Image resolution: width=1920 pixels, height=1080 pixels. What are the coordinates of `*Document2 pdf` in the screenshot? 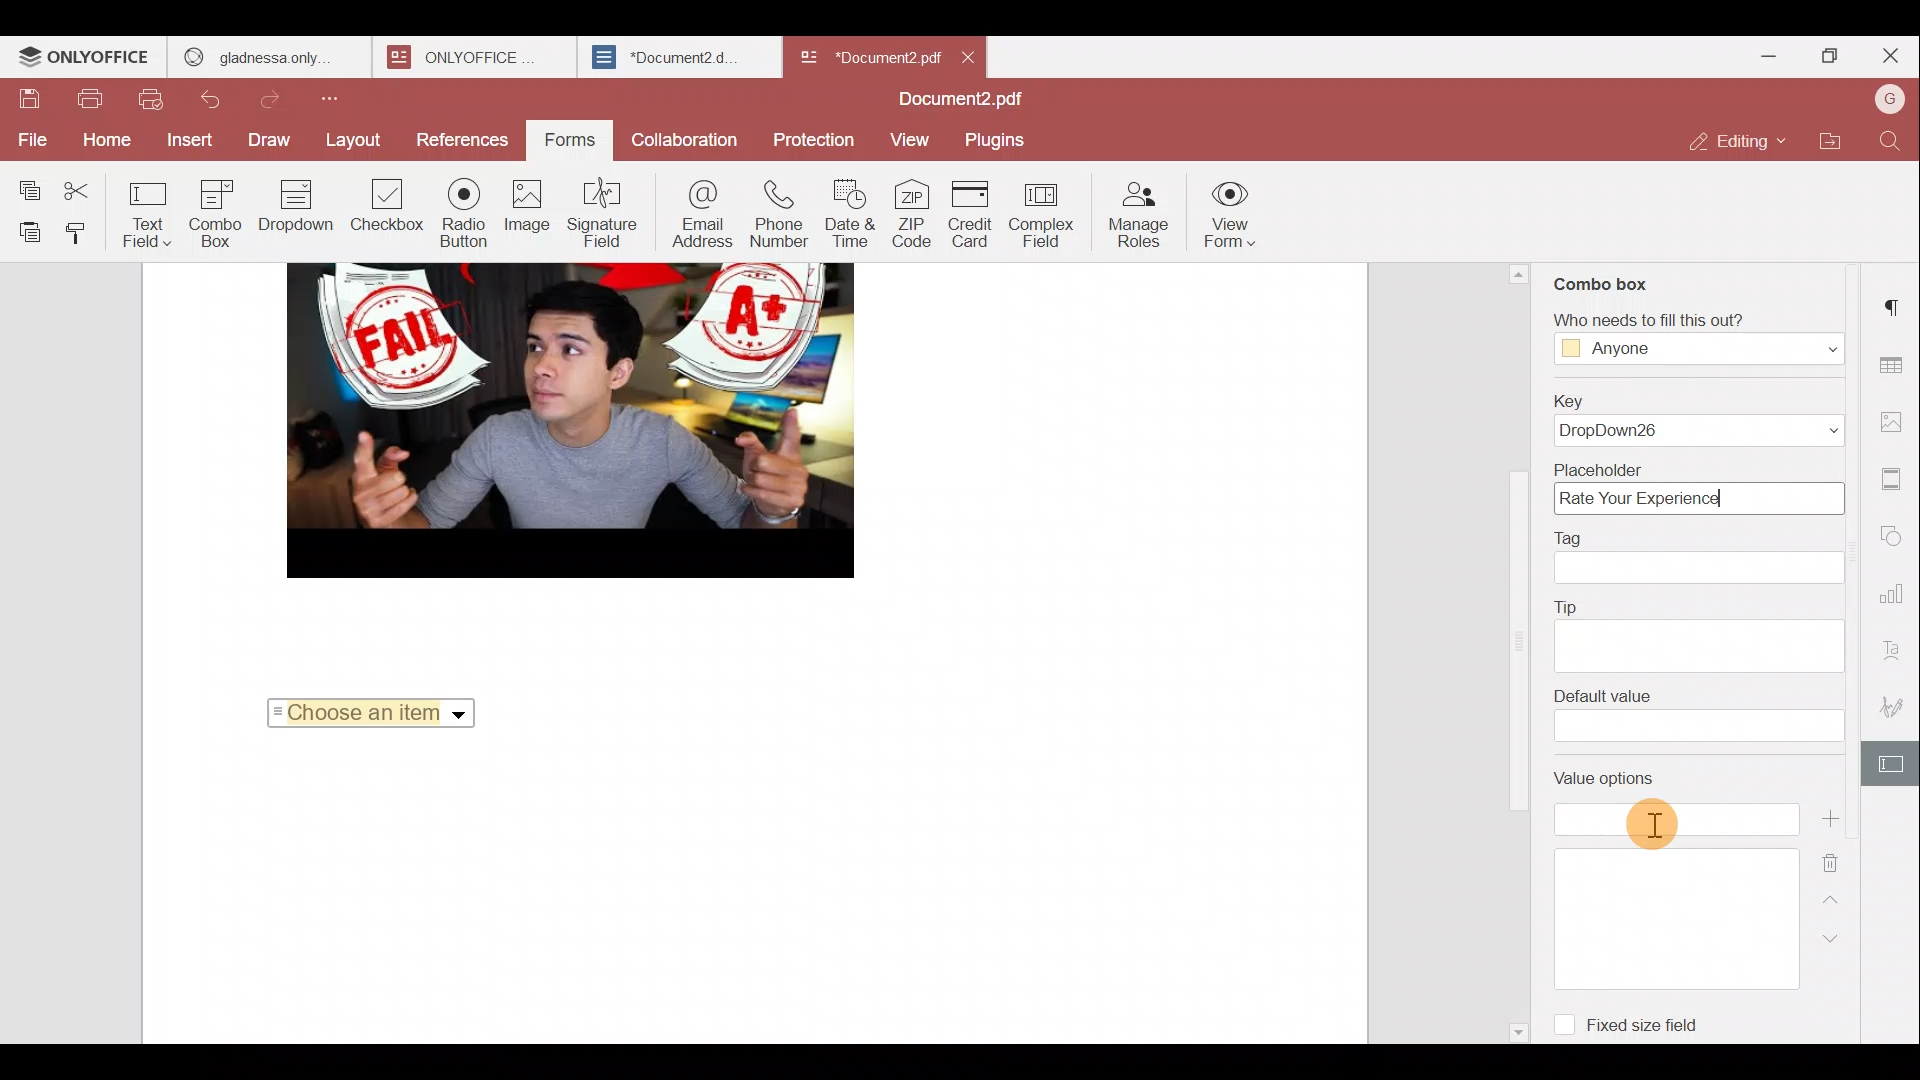 It's located at (868, 55).